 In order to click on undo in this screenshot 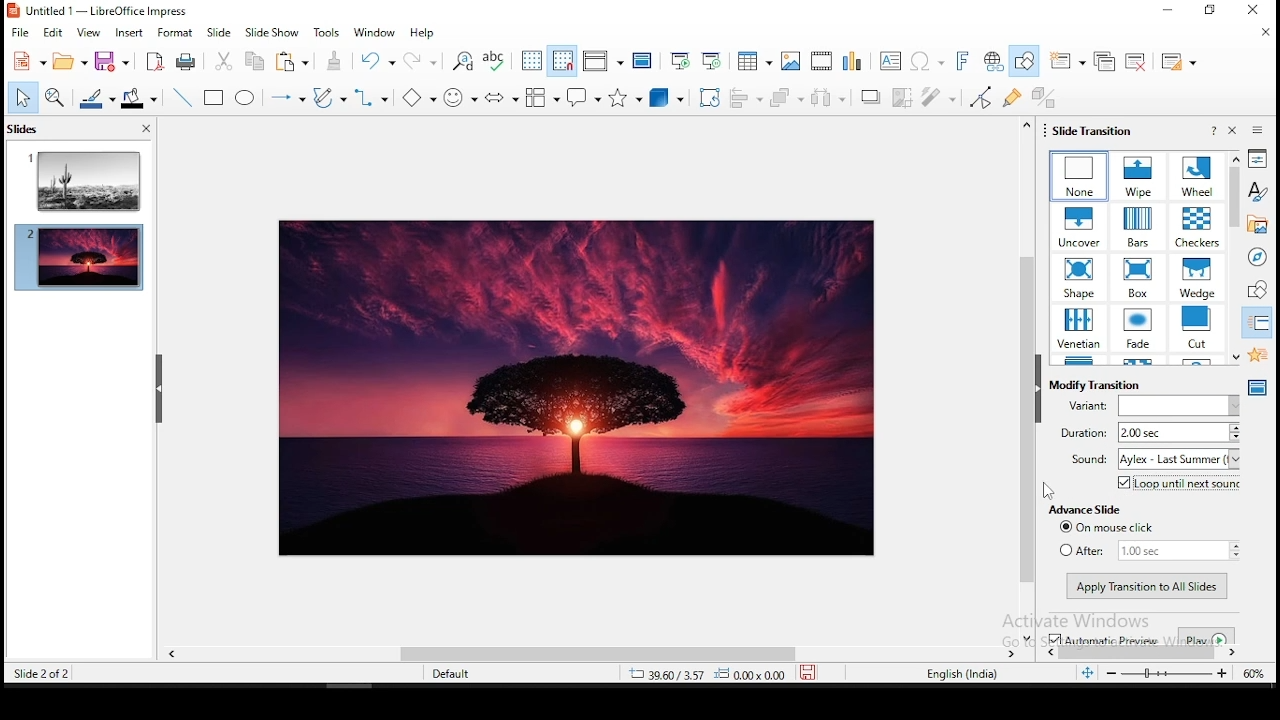, I will do `click(379, 63)`.